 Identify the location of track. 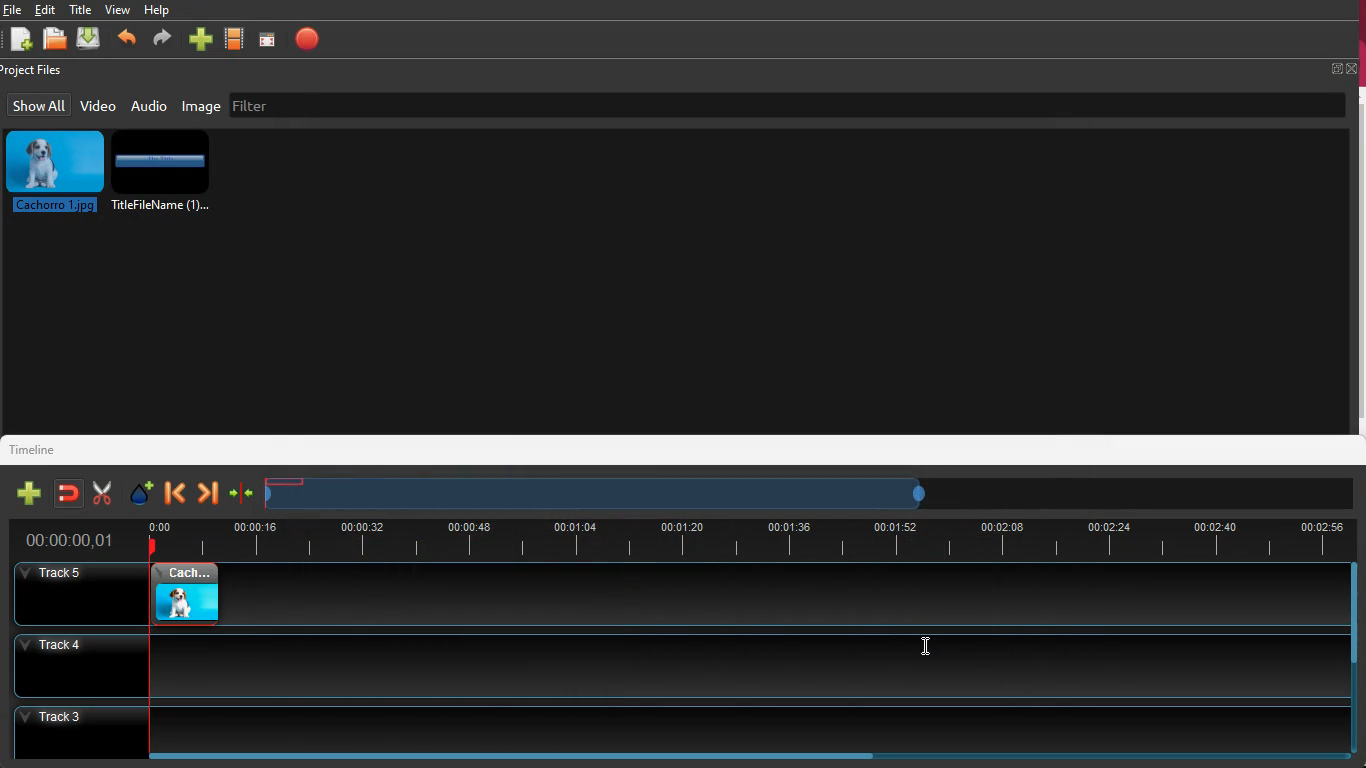
(785, 595).